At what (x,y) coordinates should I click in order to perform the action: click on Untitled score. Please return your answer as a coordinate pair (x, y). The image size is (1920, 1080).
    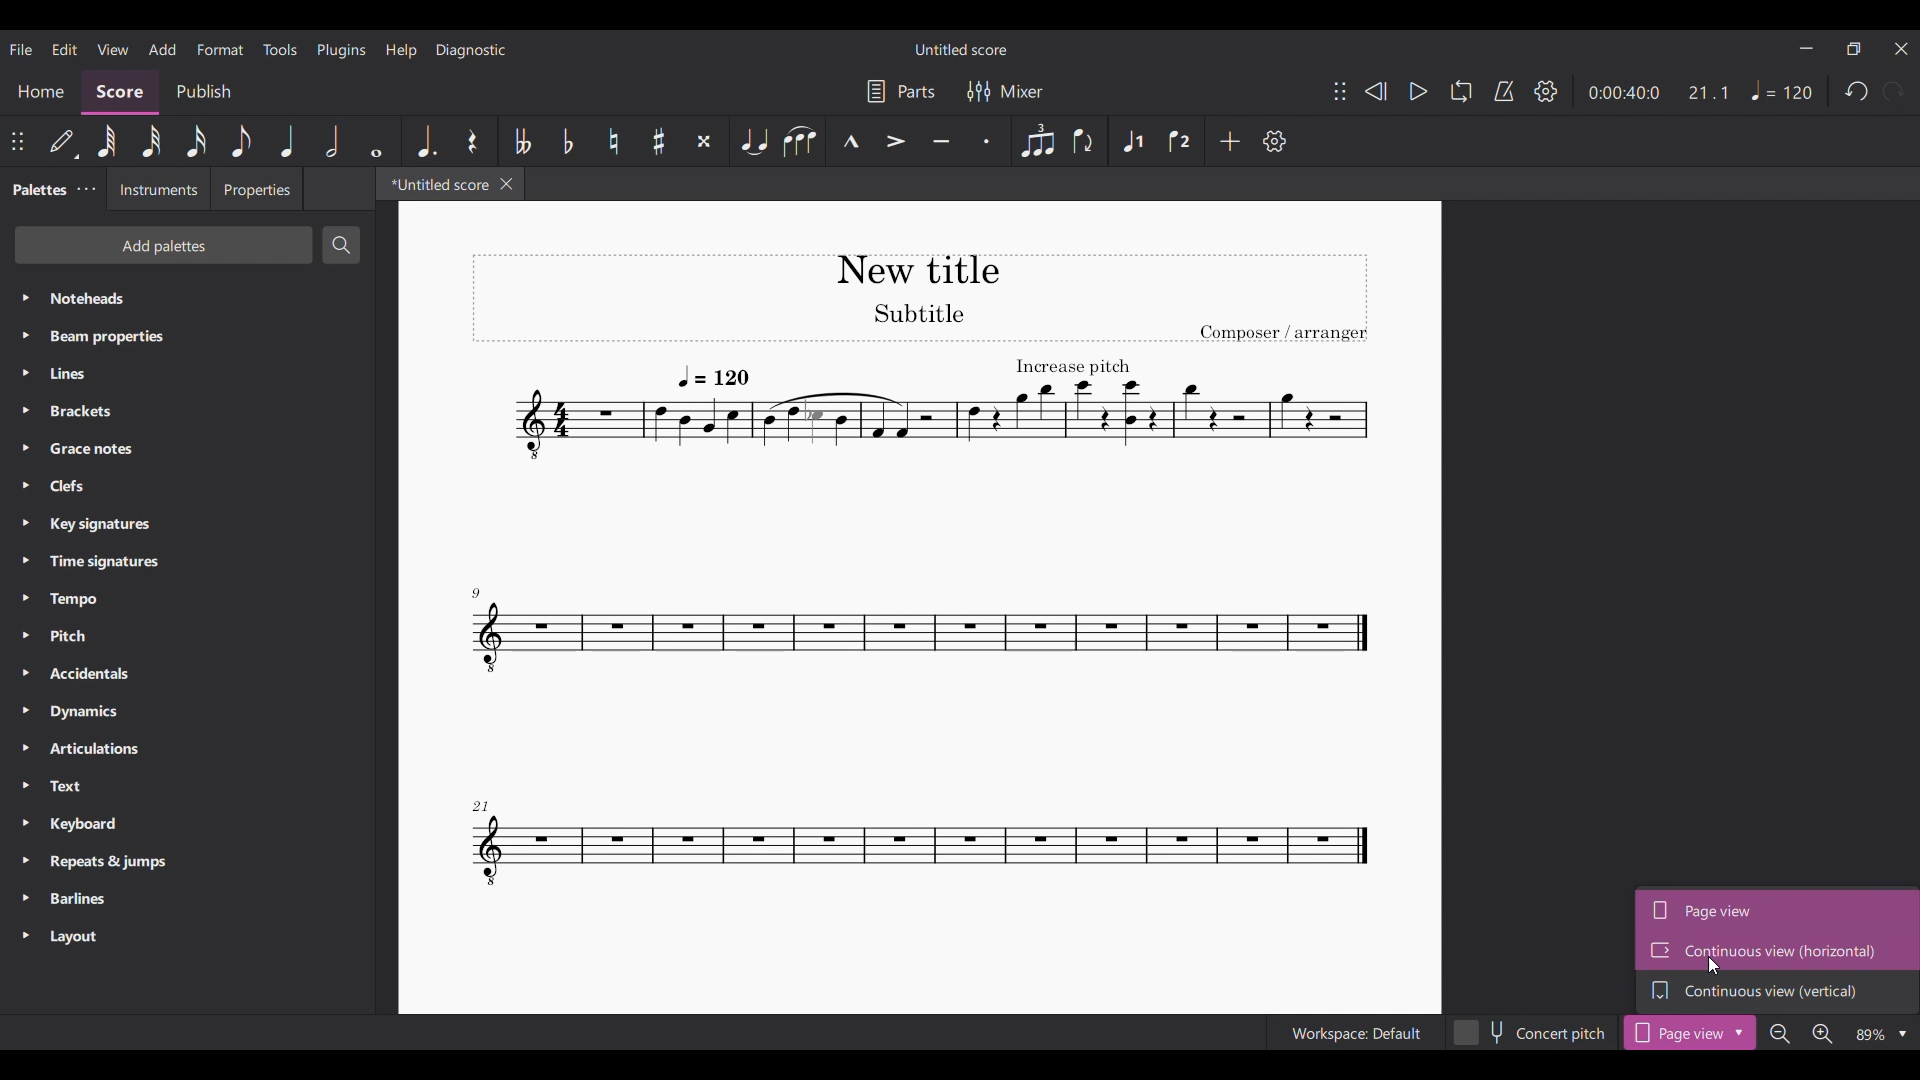
    Looking at the image, I should click on (960, 49).